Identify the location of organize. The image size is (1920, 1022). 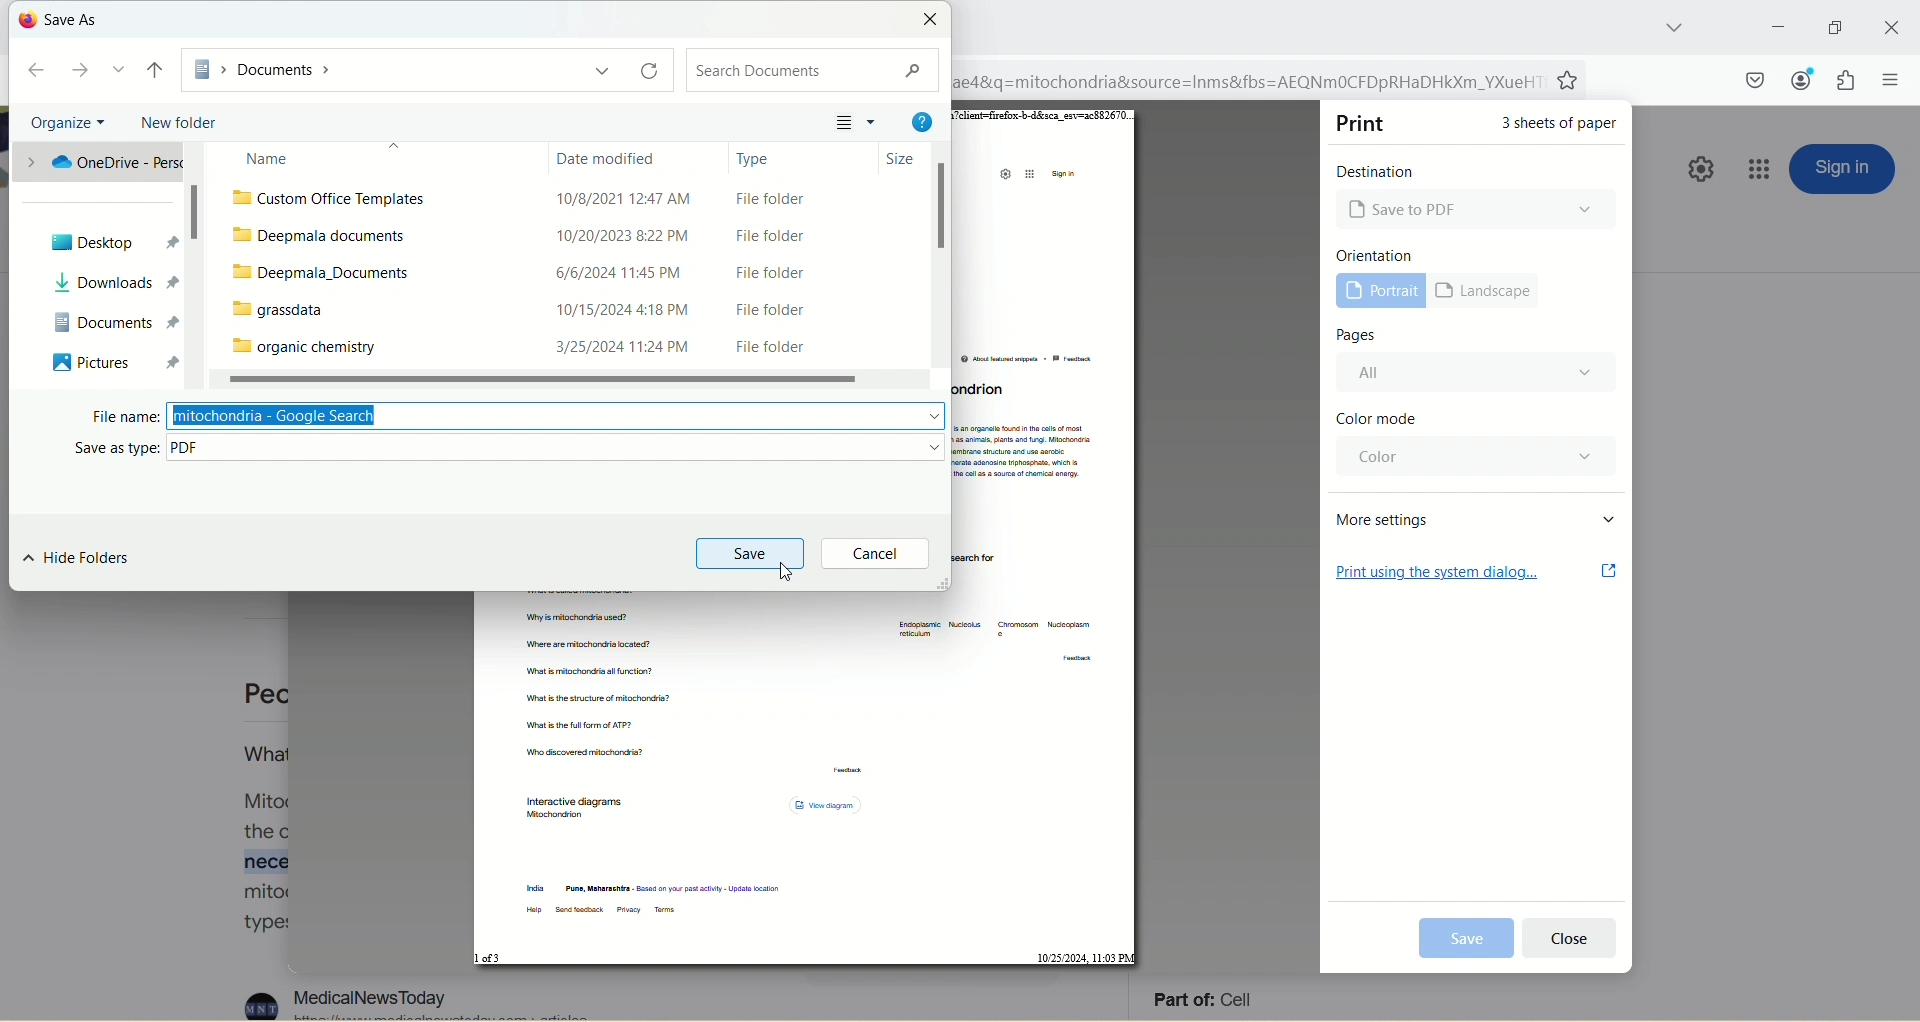
(70, 122).